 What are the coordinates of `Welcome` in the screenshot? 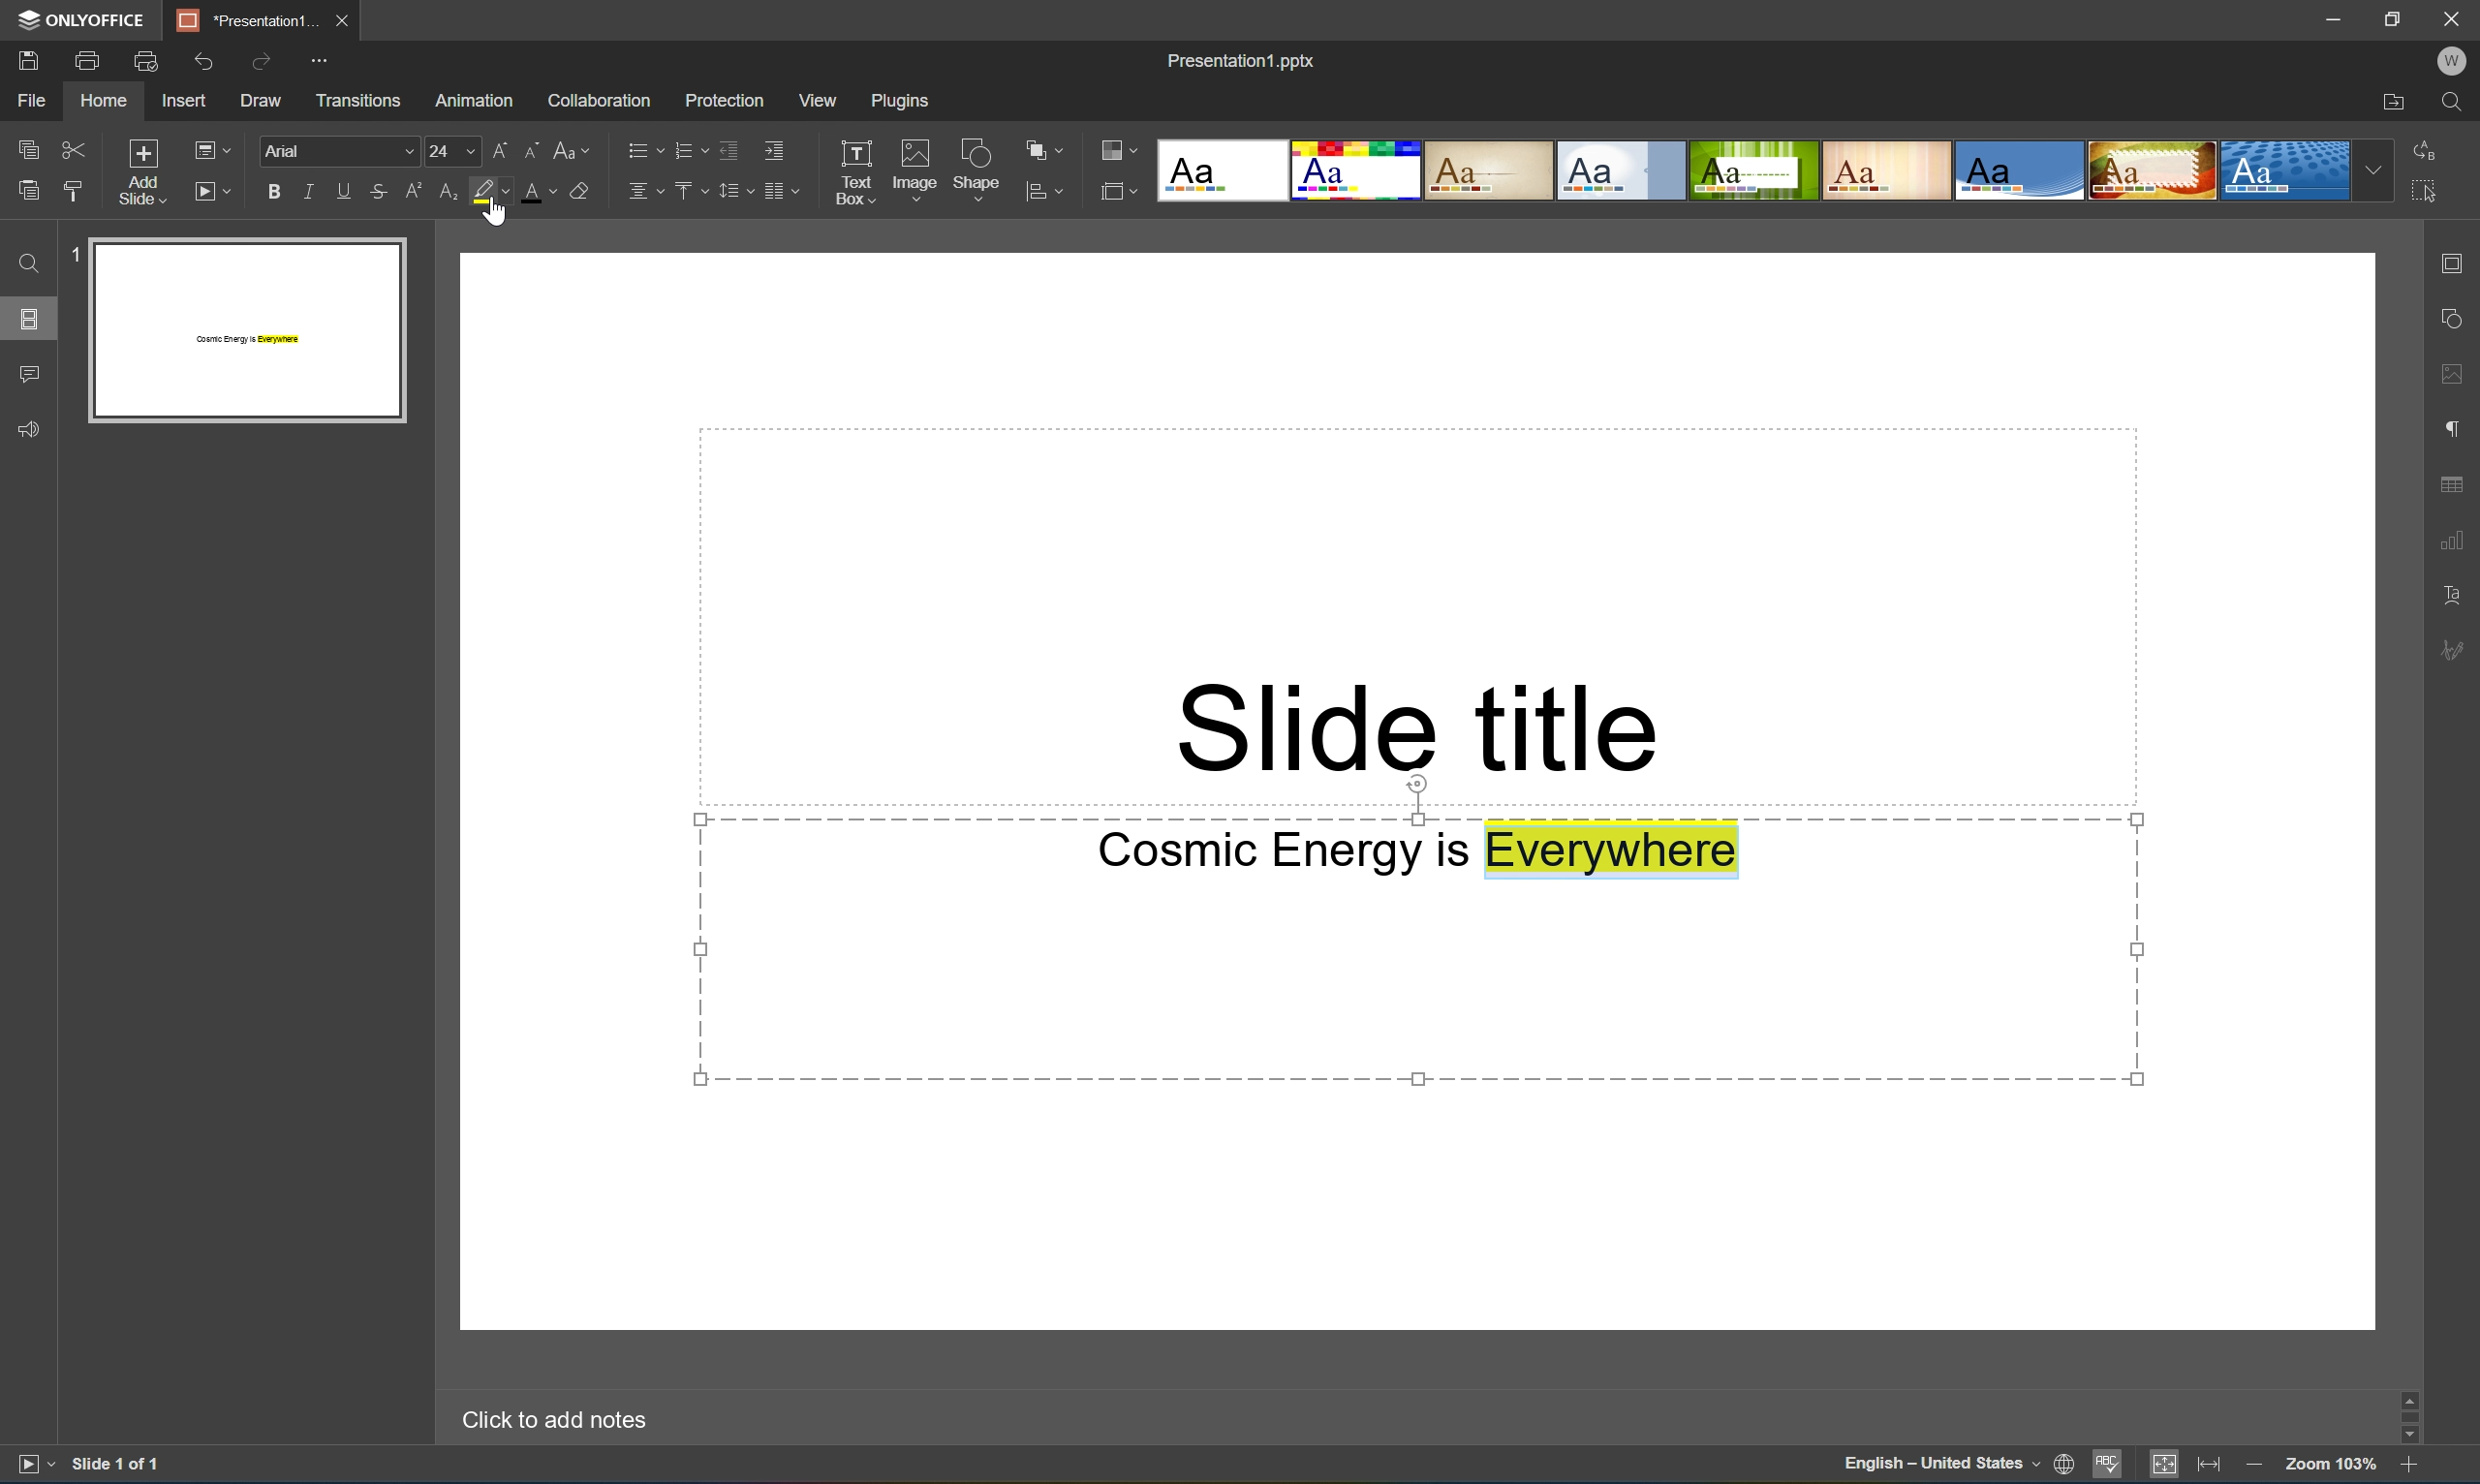 It's located at (2457, 58).